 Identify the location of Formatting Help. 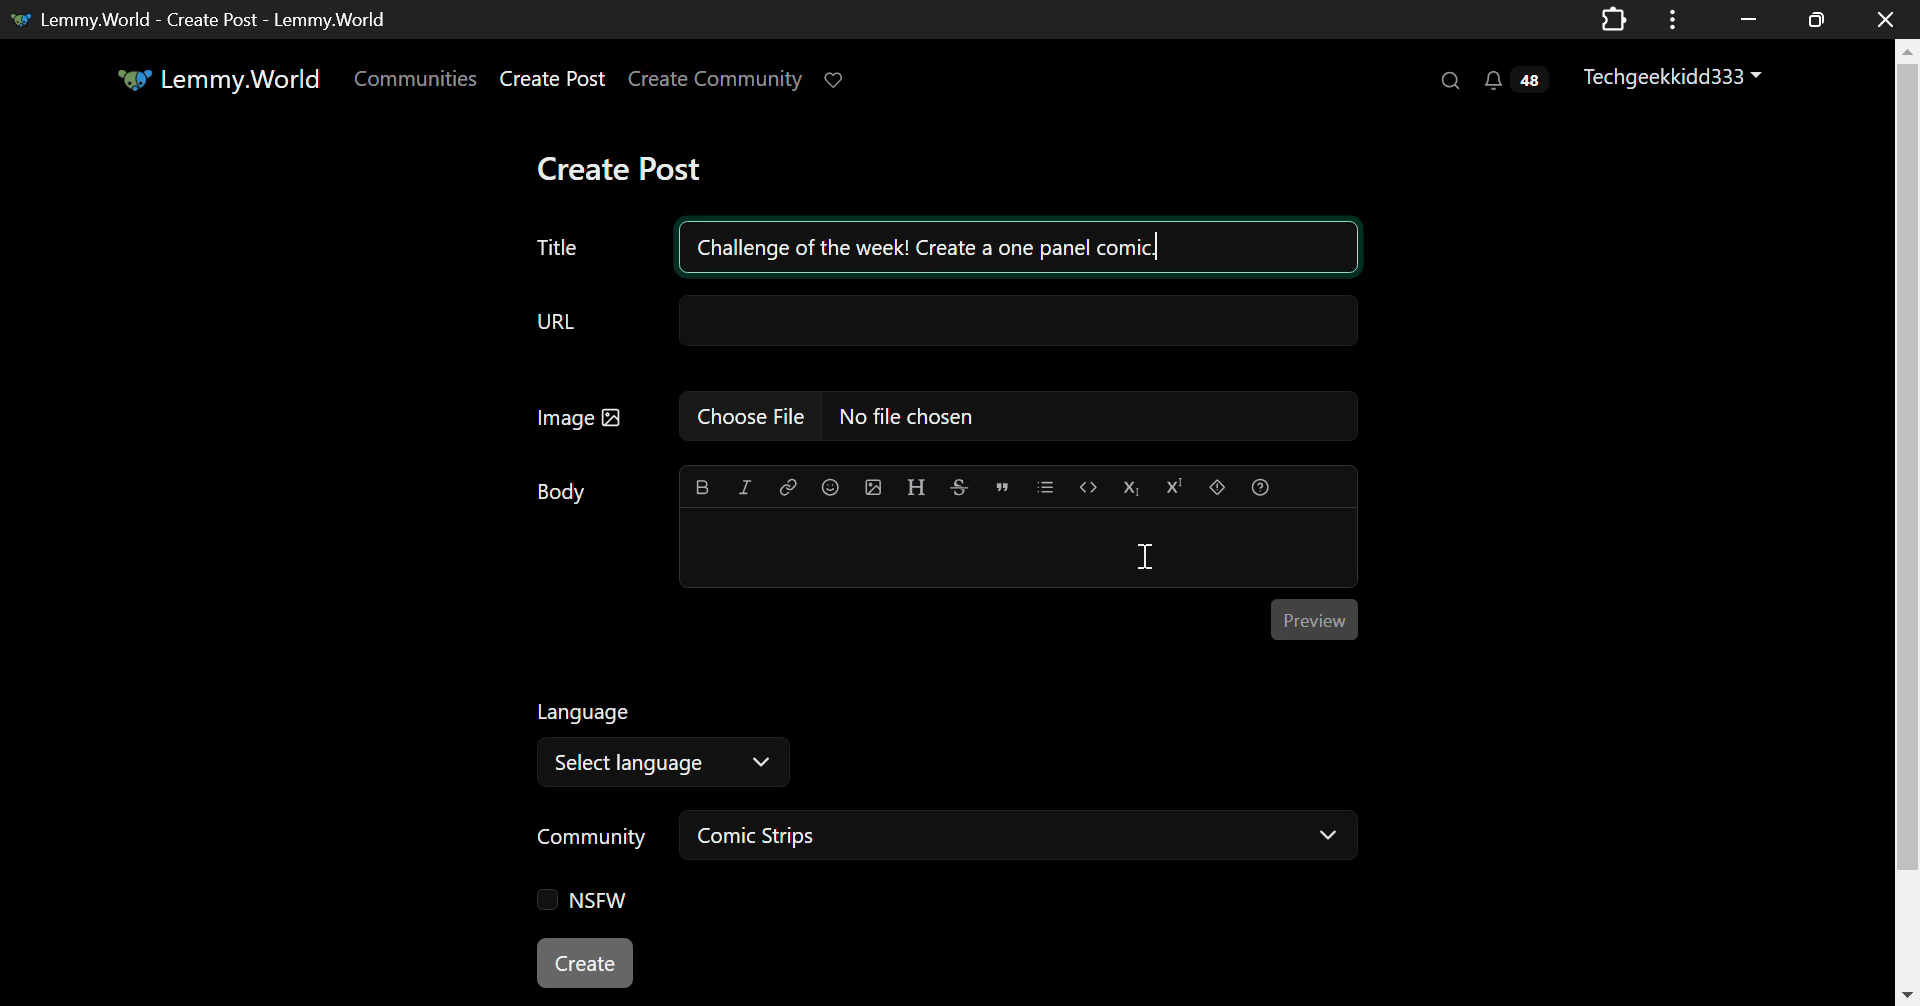
(1260, 484).